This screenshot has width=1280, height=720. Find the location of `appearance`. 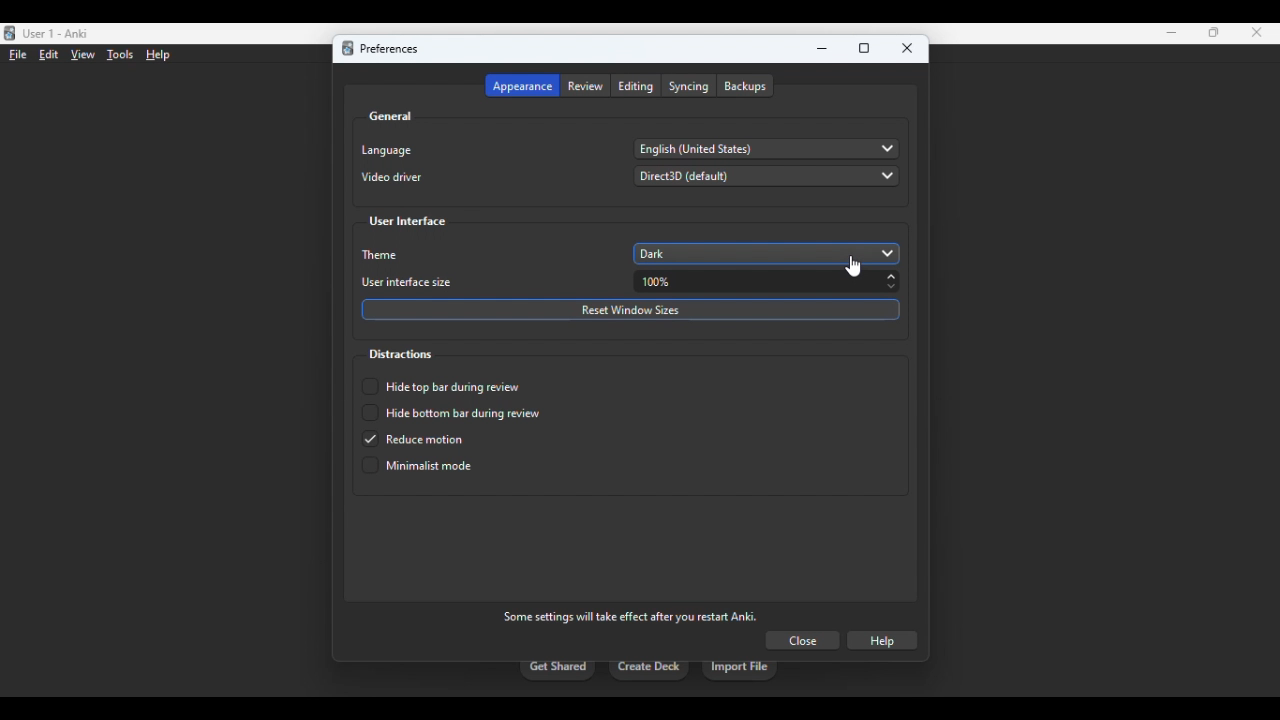

appearance is located at coordinates (522, 86).